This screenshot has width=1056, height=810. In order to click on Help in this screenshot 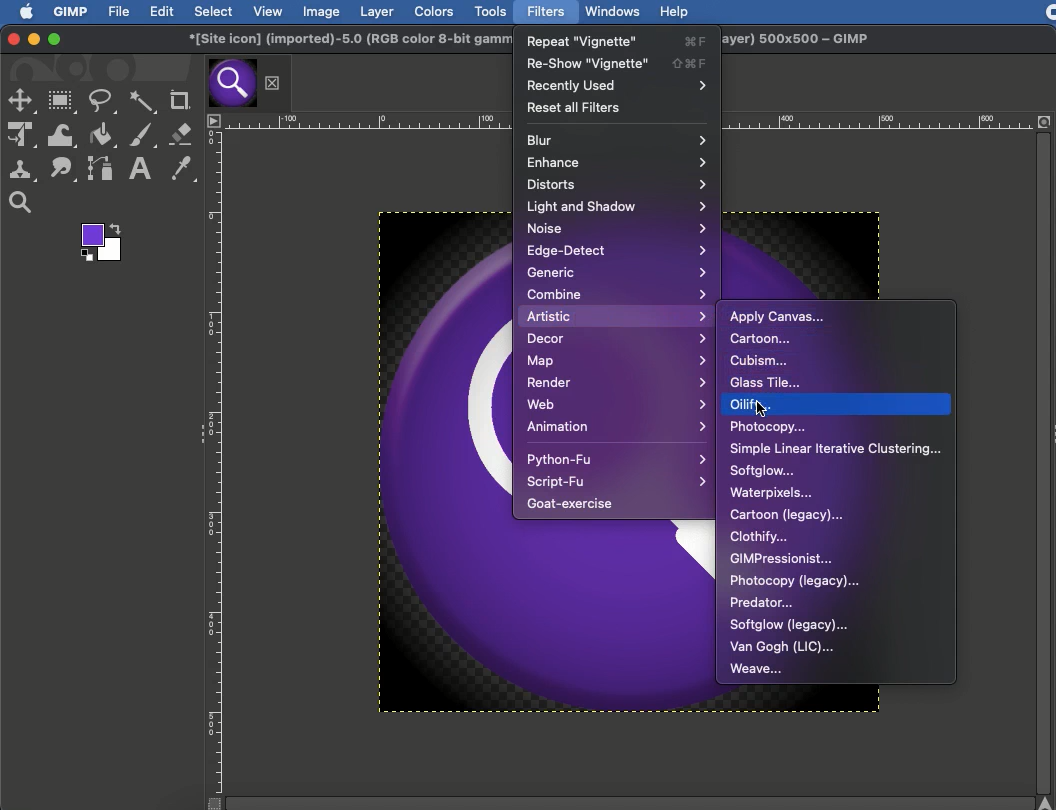, I will do `click(675, 12)`.